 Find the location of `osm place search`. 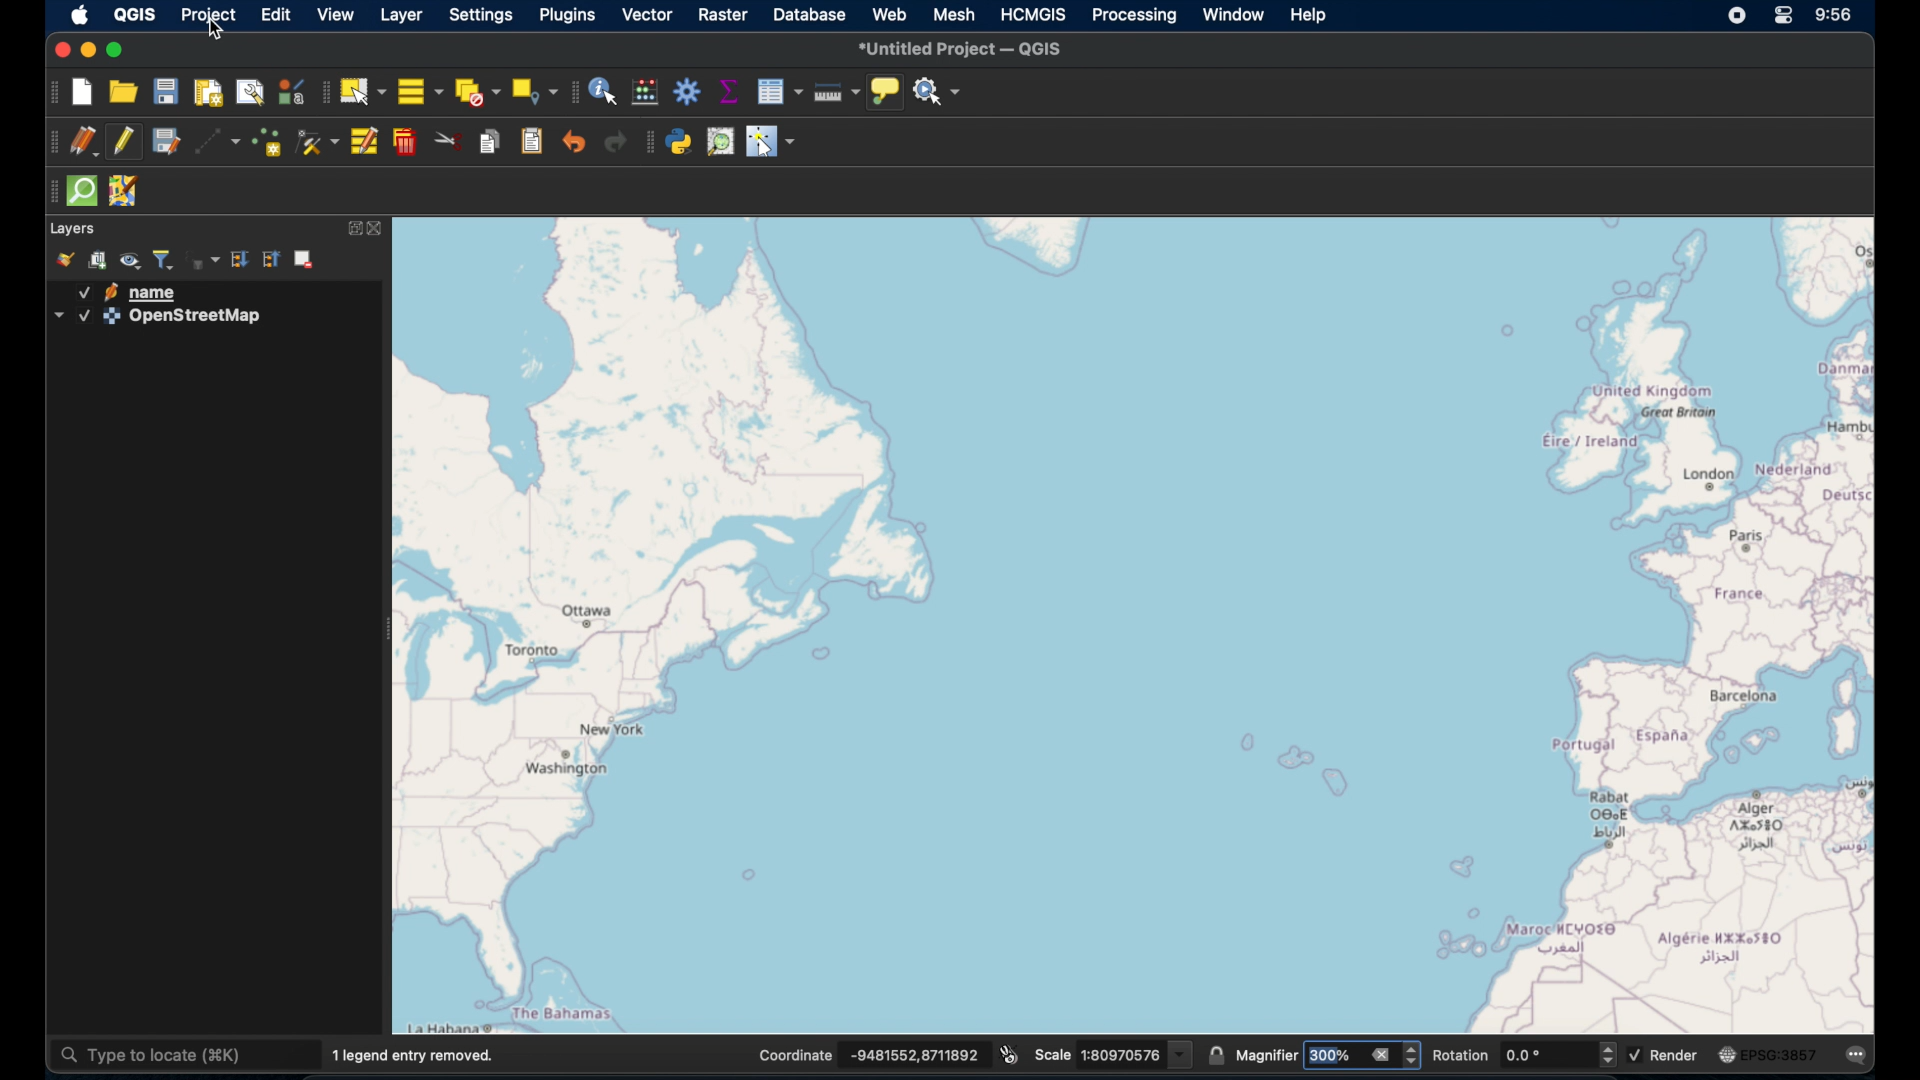

osm place search is located at coordinates (720, 143).